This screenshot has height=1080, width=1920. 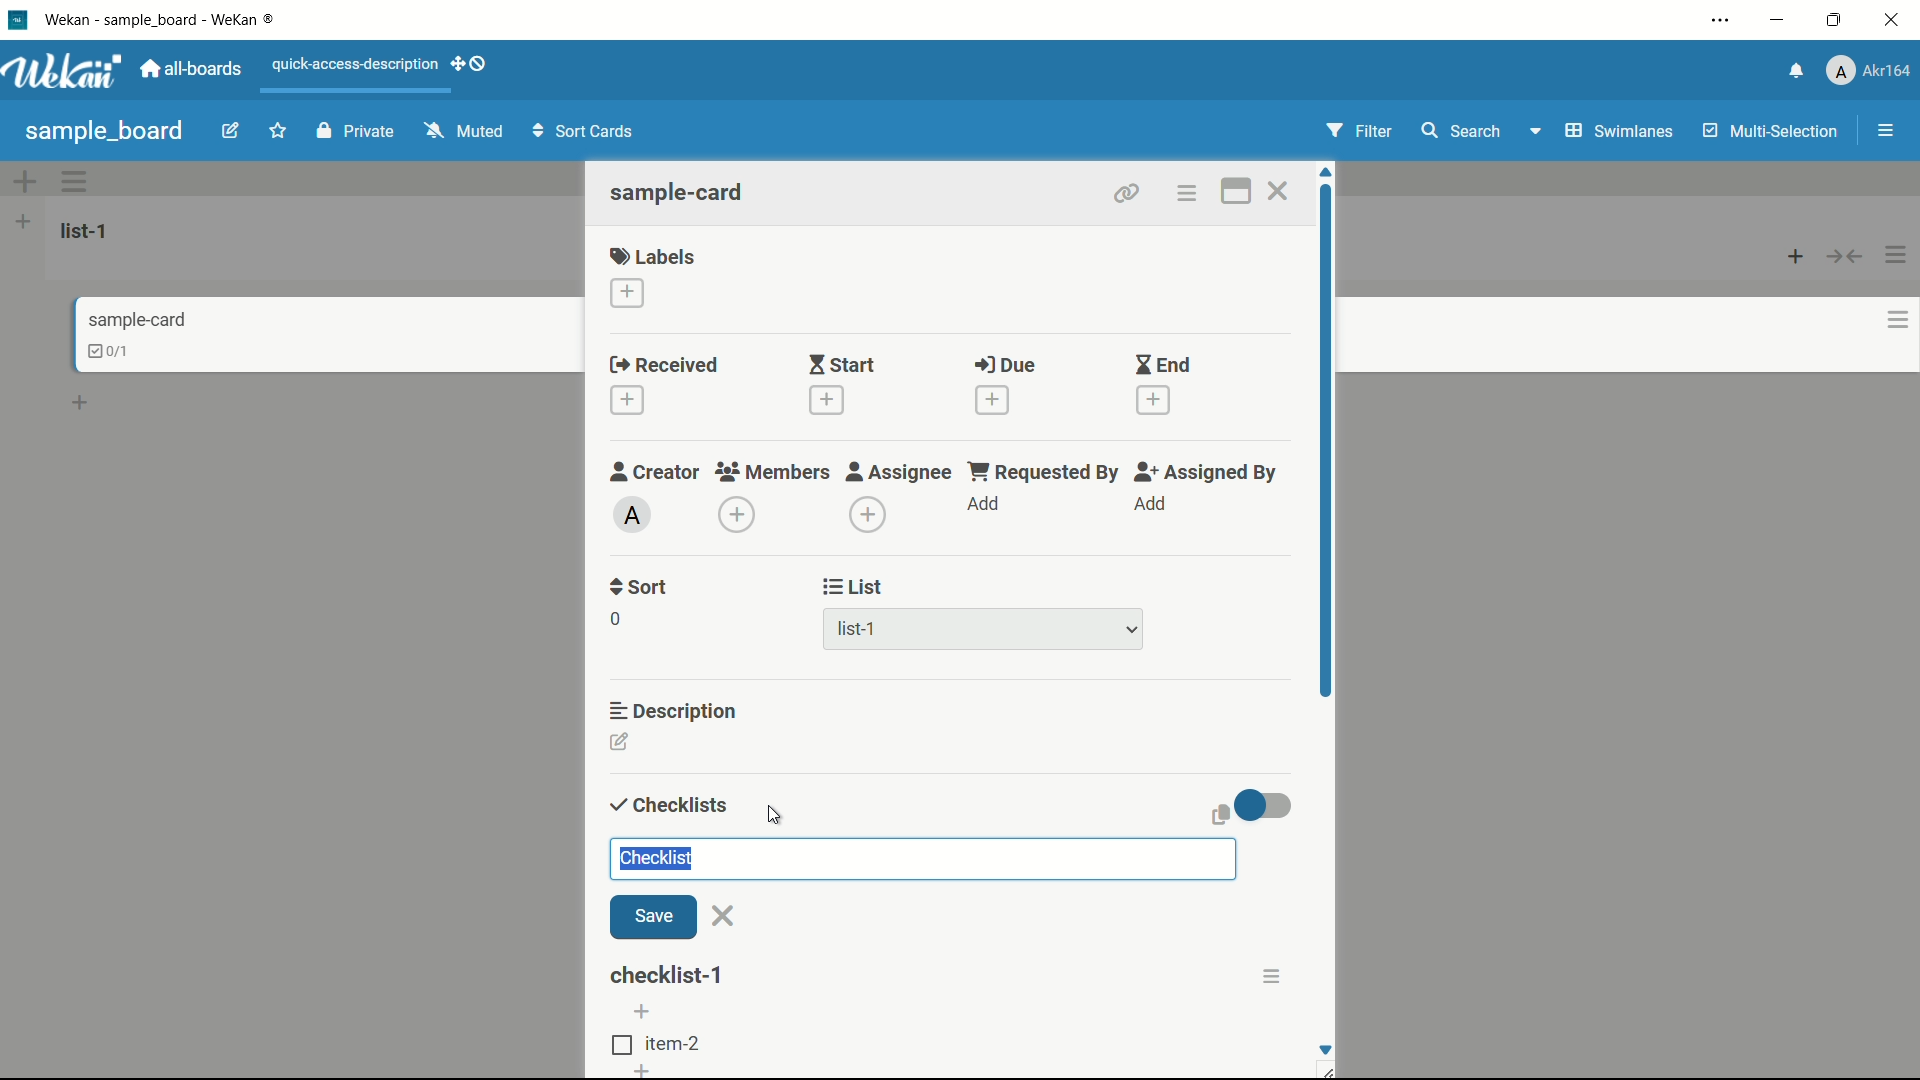 I want to click on list, so click(x=854, y=587).